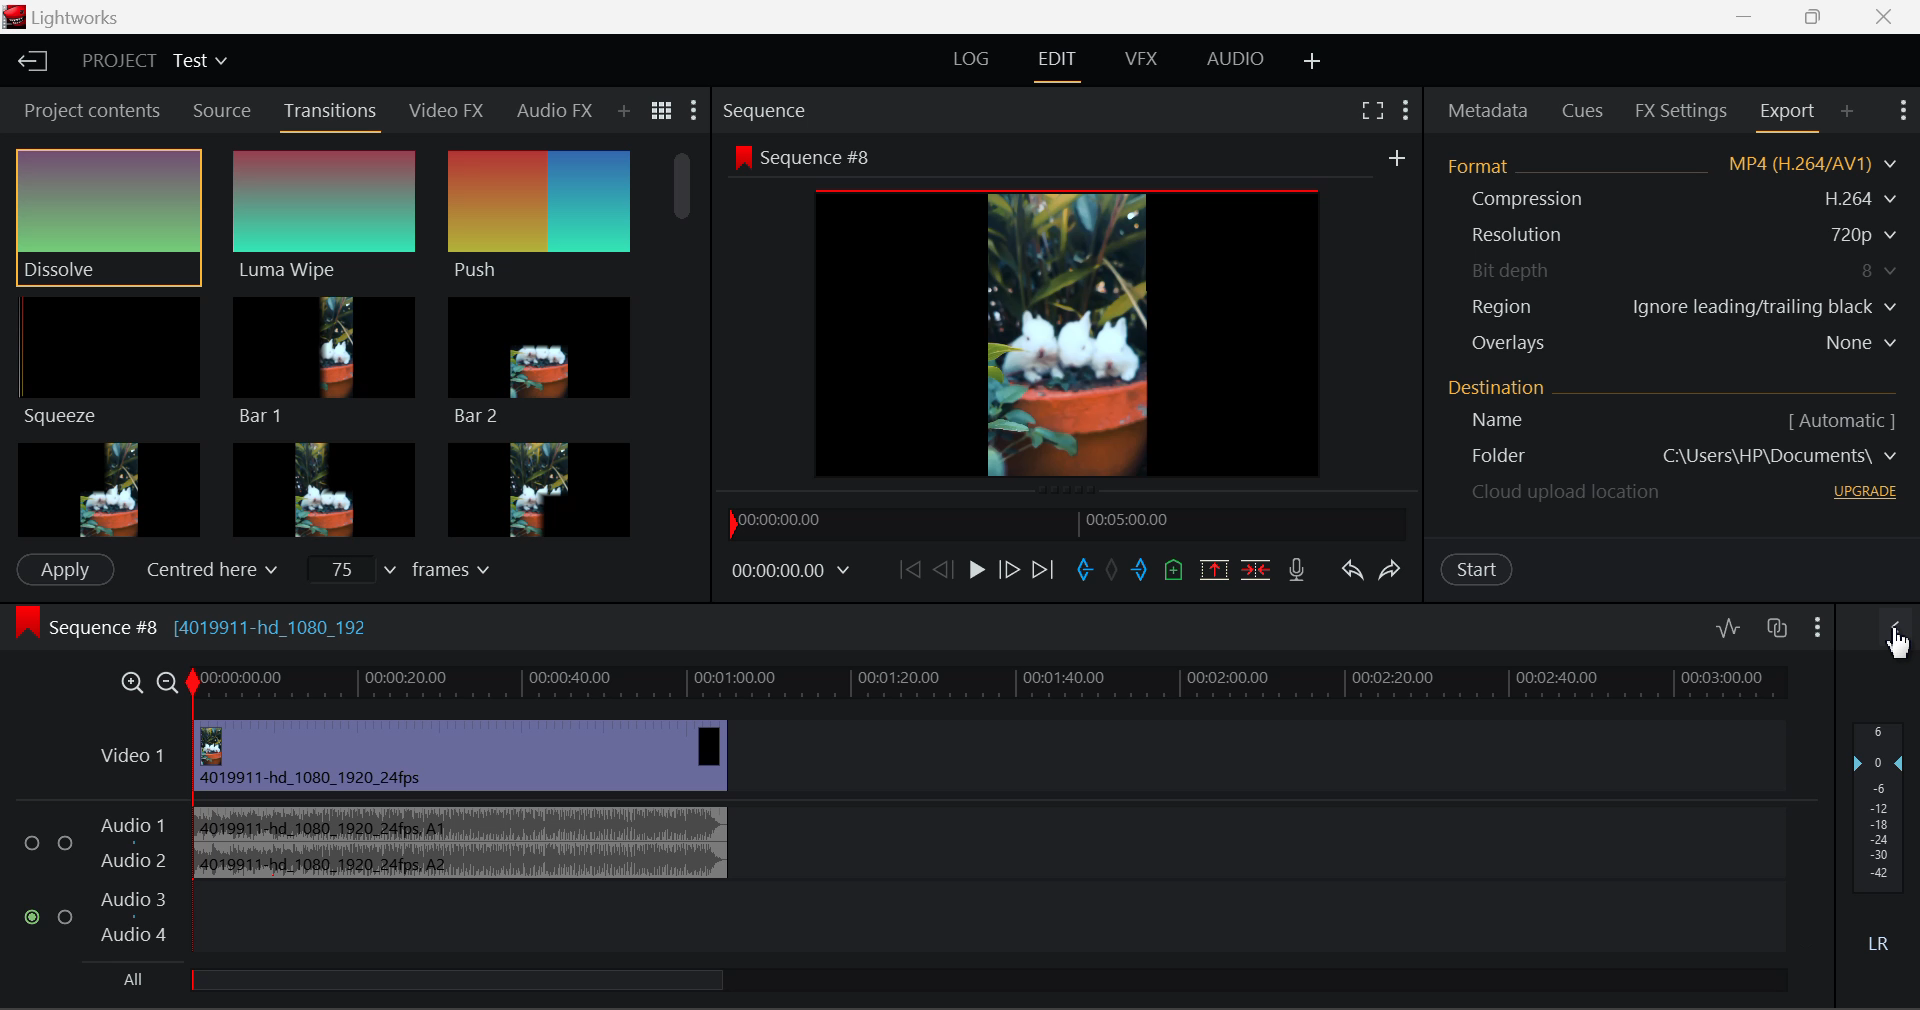 The height and width of the screenshot is (1010, 1920). What do you see at coordinates (988, 685) in the screenshot?
I see `Timeline Track` at bounding box center [988, 685].